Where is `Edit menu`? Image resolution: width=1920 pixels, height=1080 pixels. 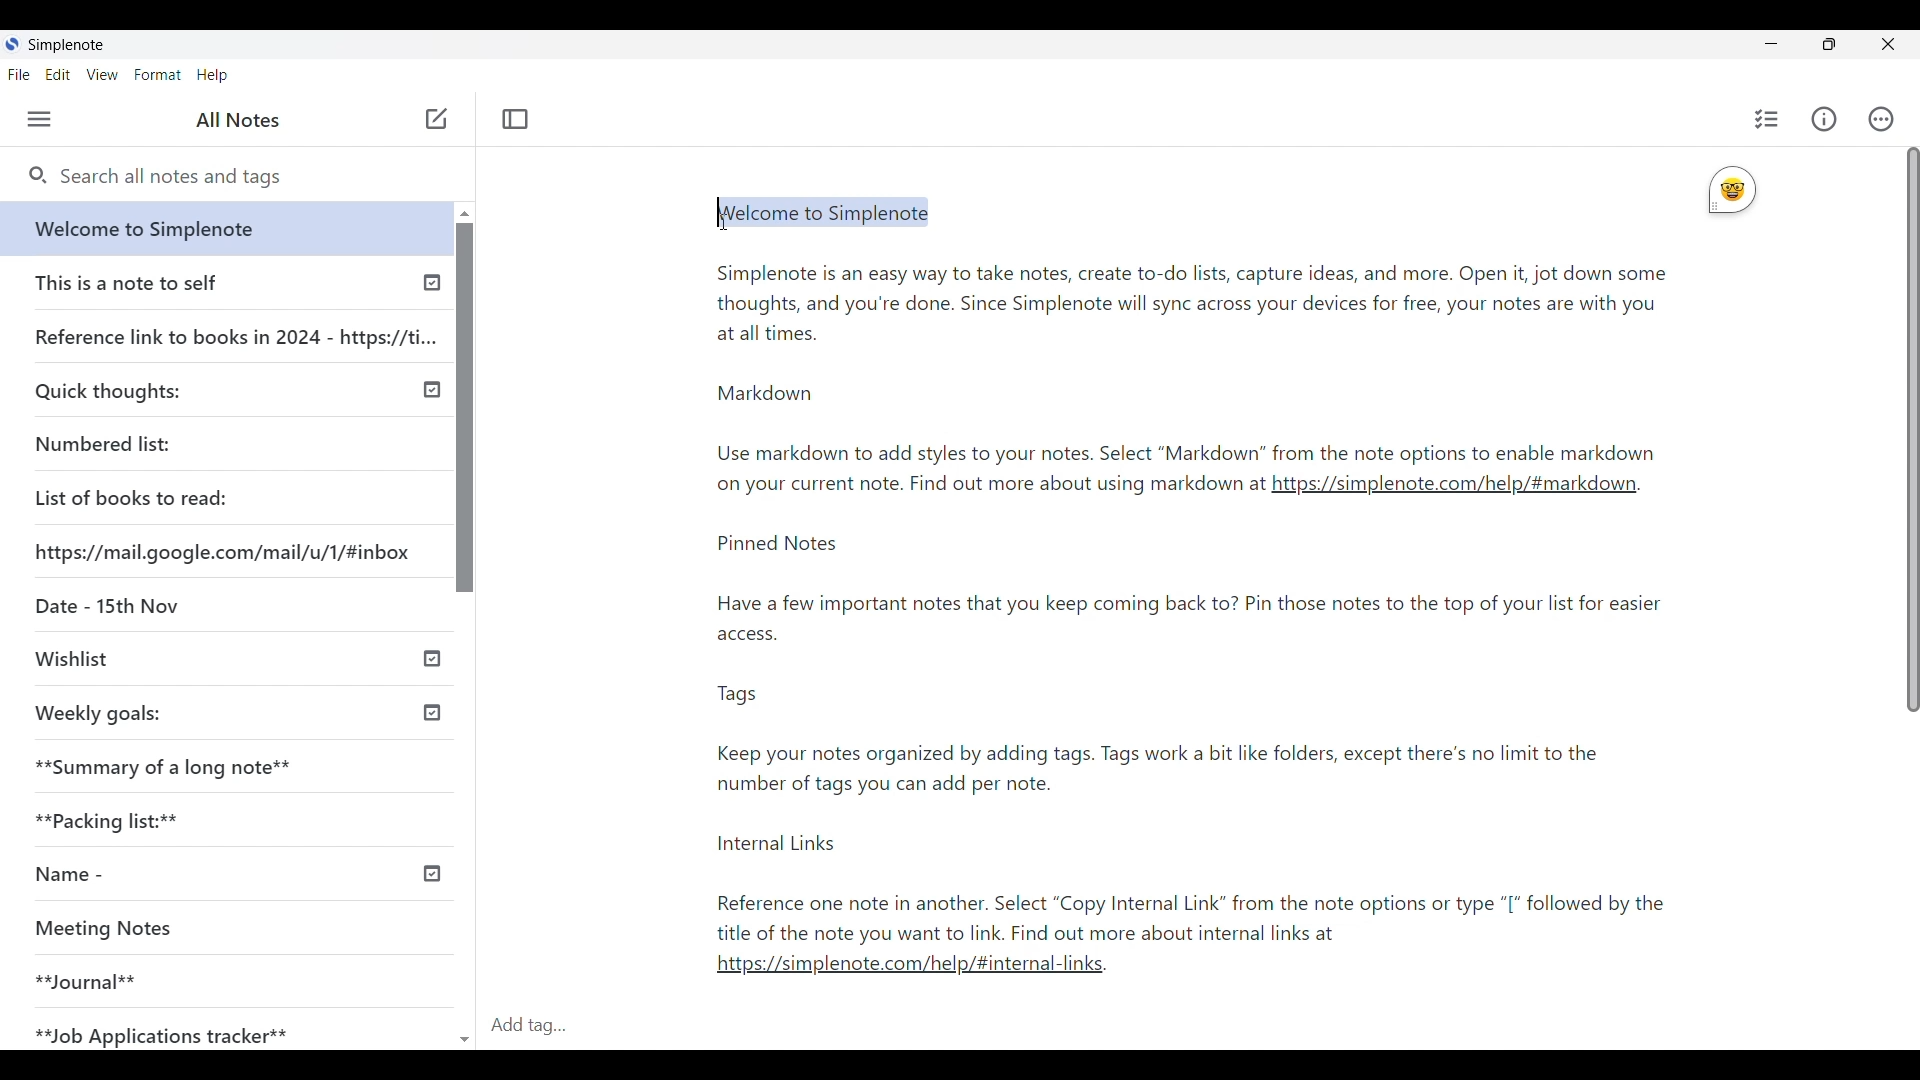 Edit menu is located at coordinates (58, 74).